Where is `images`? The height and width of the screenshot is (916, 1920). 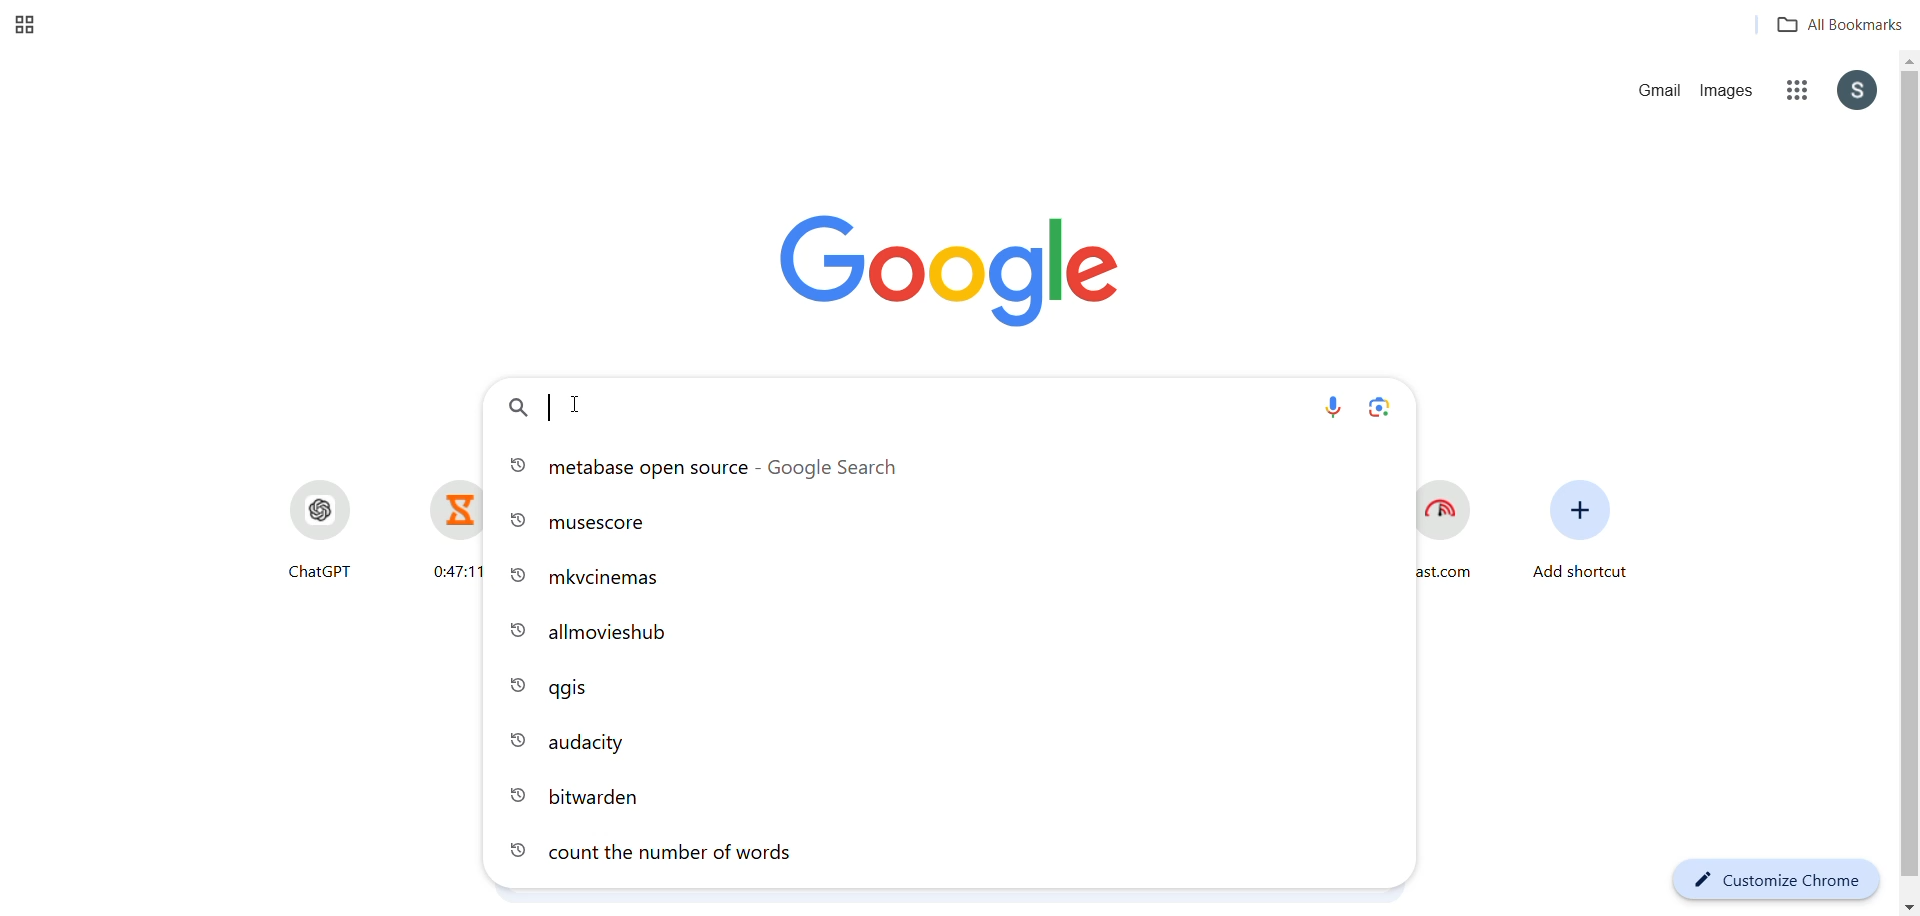
images is located at coordinates (1732, 92).